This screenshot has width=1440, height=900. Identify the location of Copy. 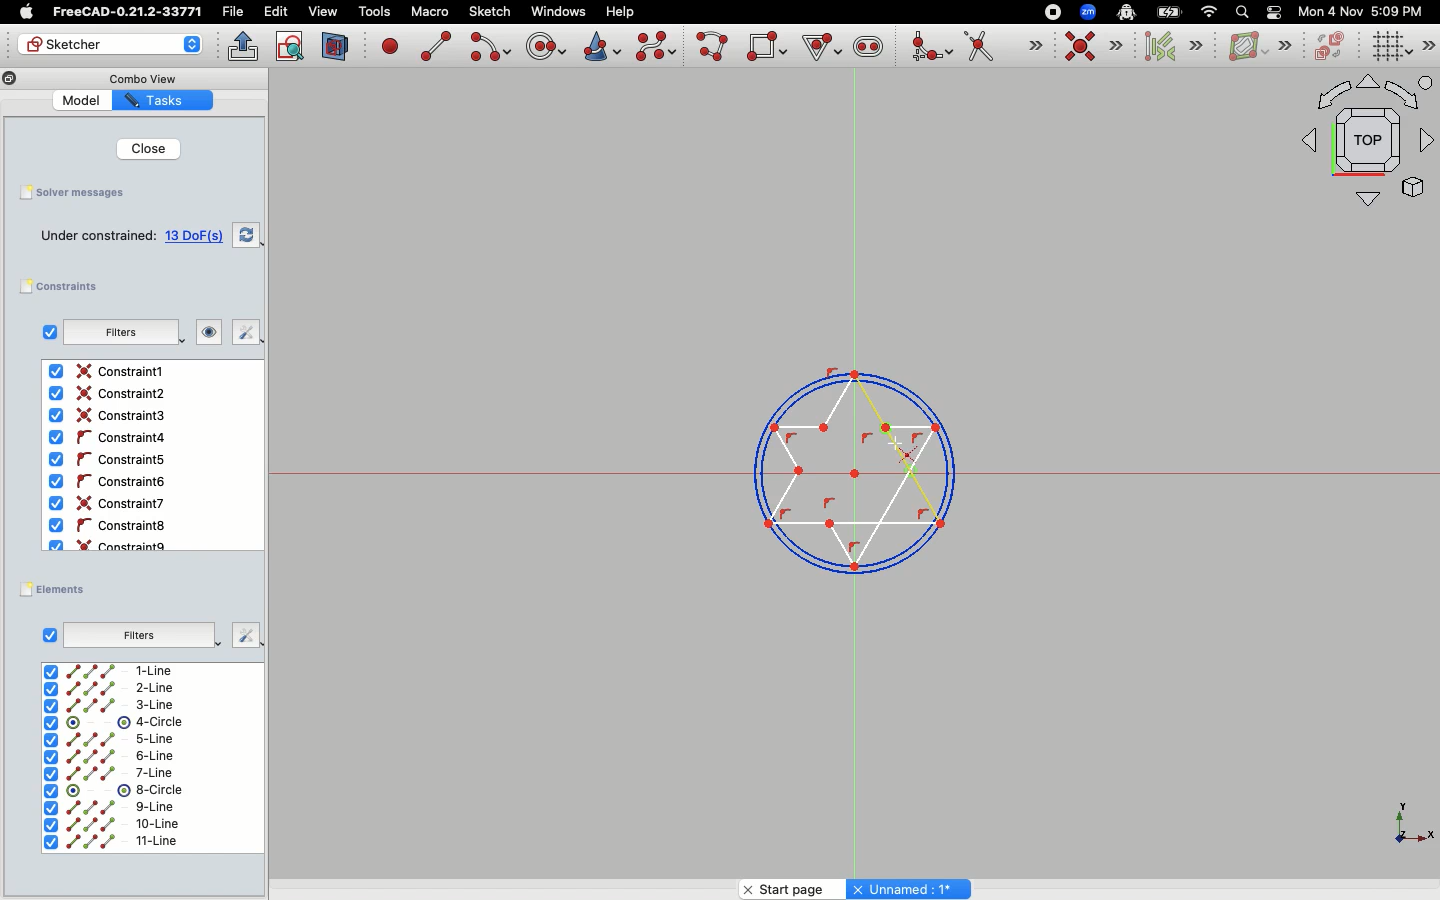
(10, 81).